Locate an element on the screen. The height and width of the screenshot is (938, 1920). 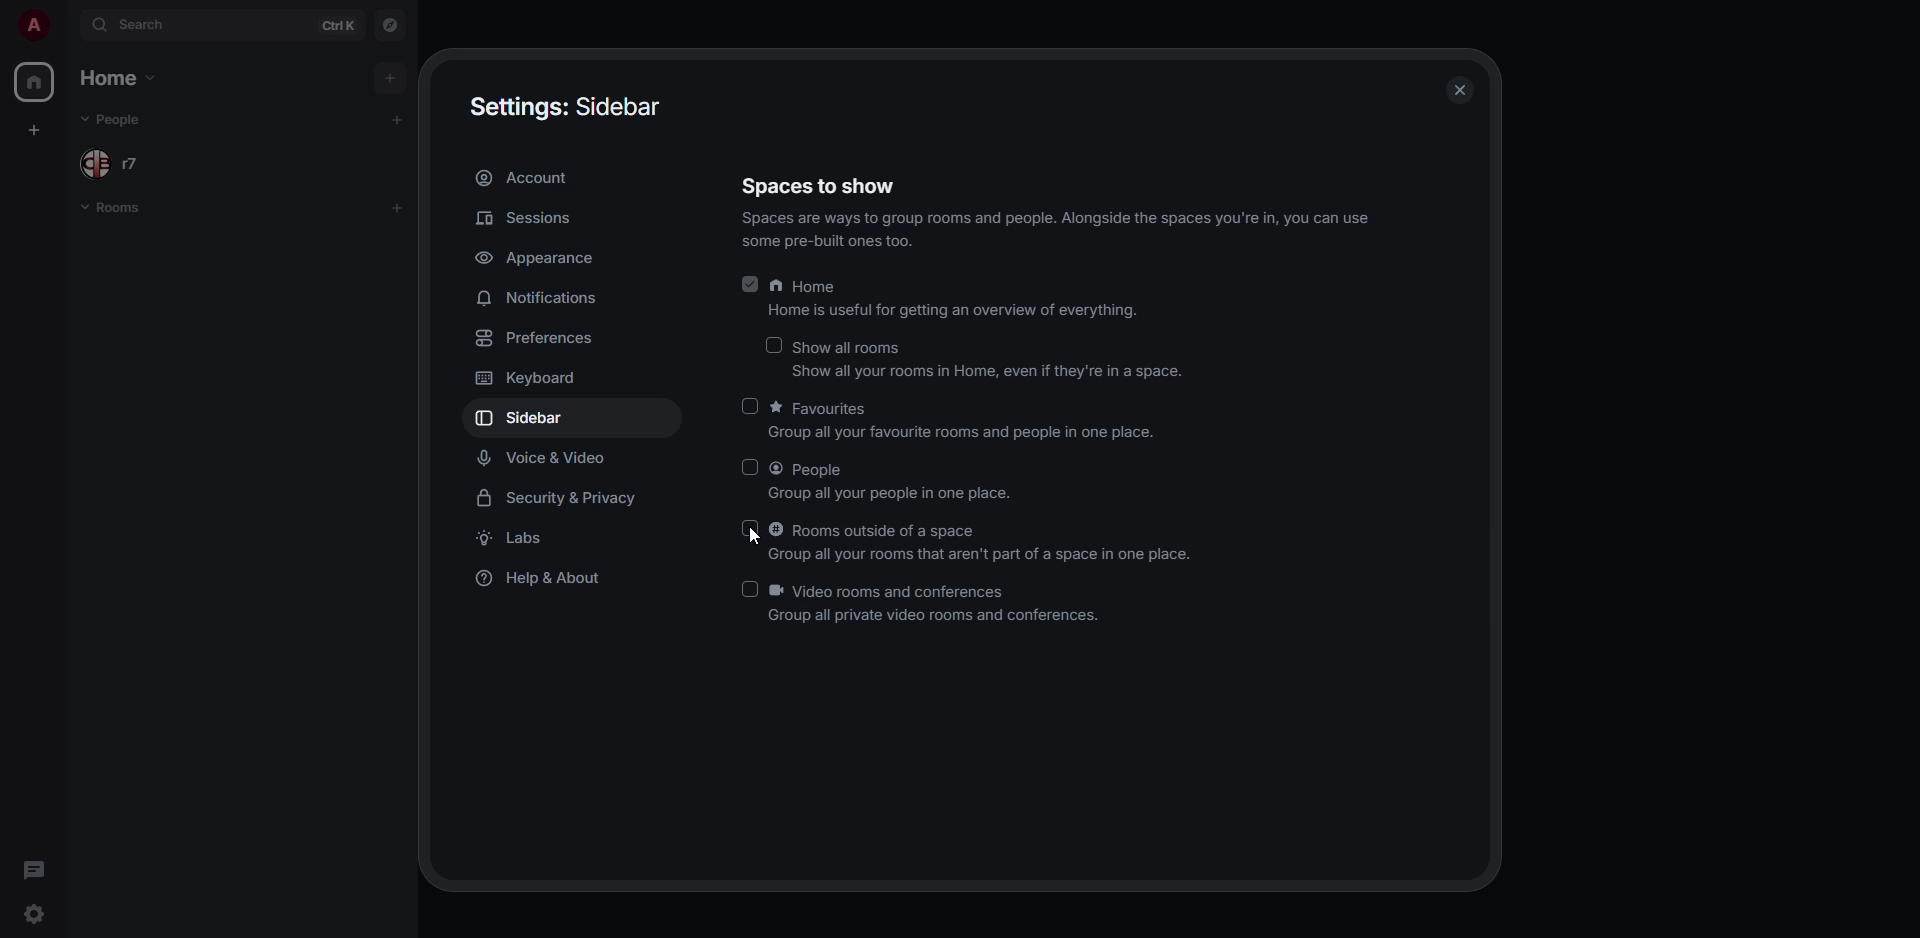
add is located at coordinates (398, 207).